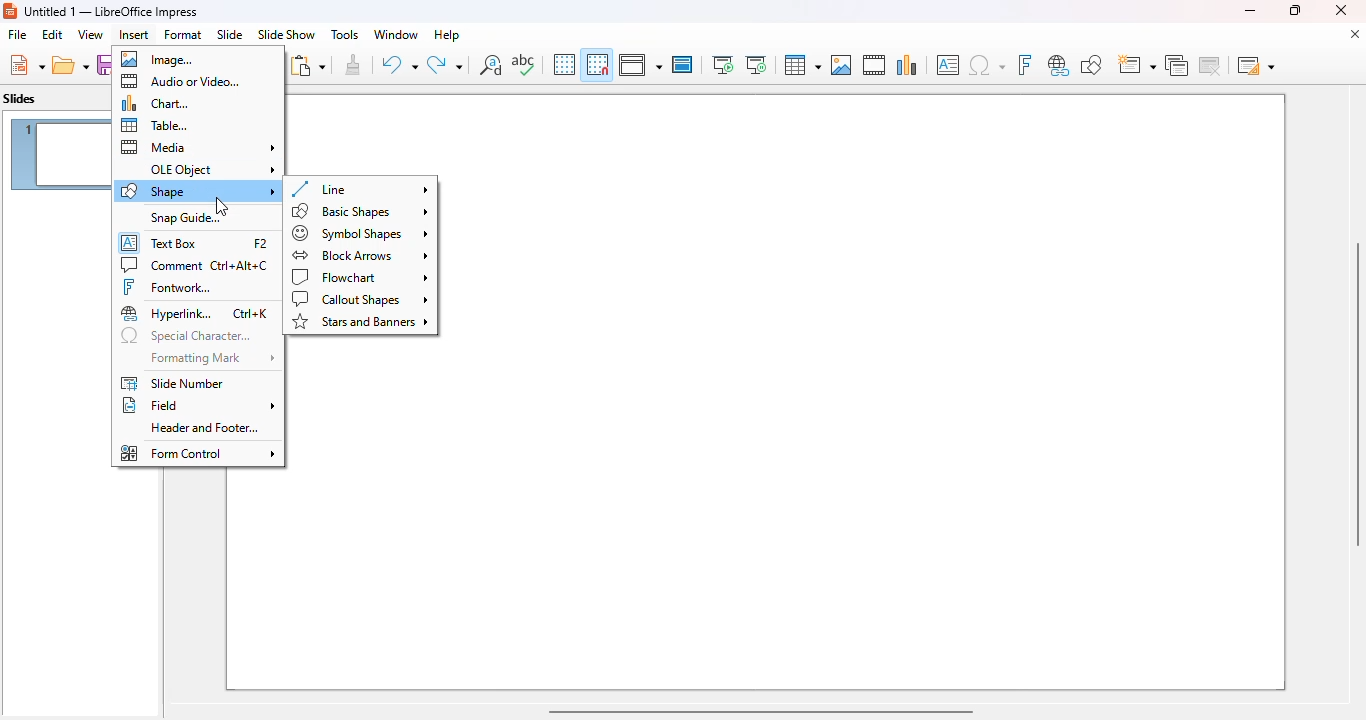 The width and height of the screenshot is (1366, 720). Describe the element at coordinates (134, 35) in the screenshot. I see `insert` at that location.